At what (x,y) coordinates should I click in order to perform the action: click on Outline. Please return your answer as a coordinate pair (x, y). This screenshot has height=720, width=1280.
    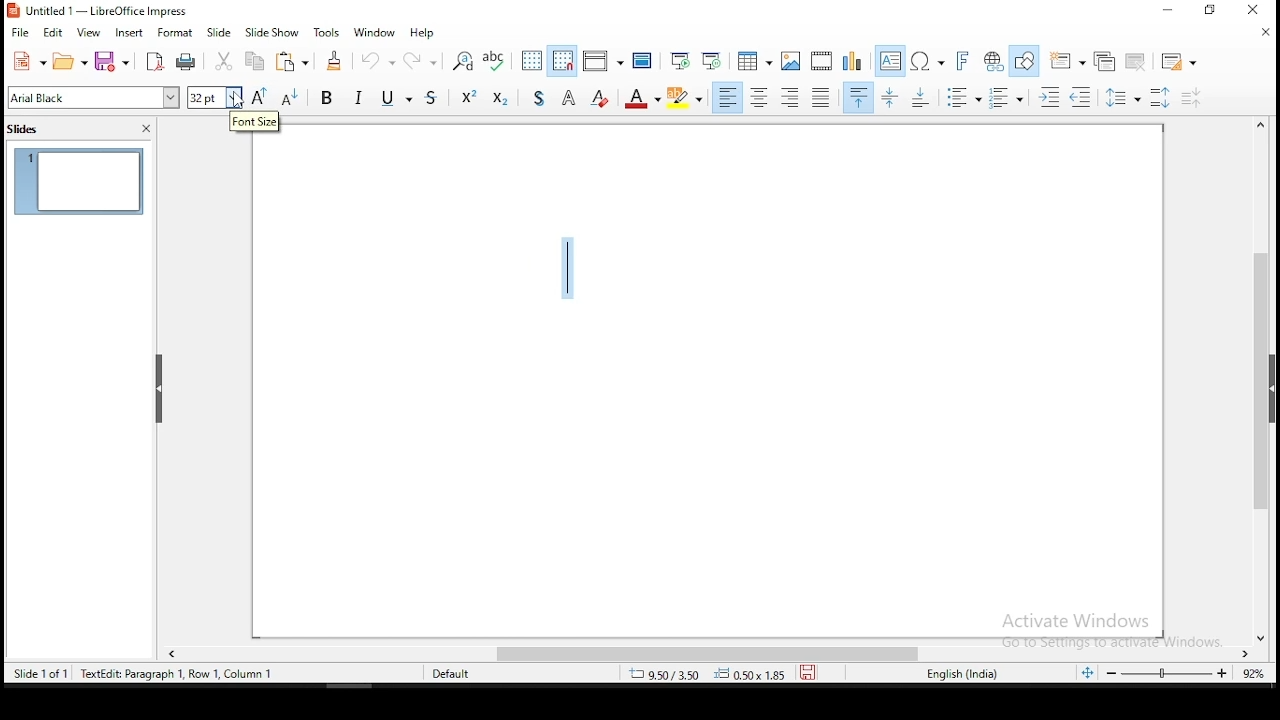
    Looking at the image, I should click on (570, 96).